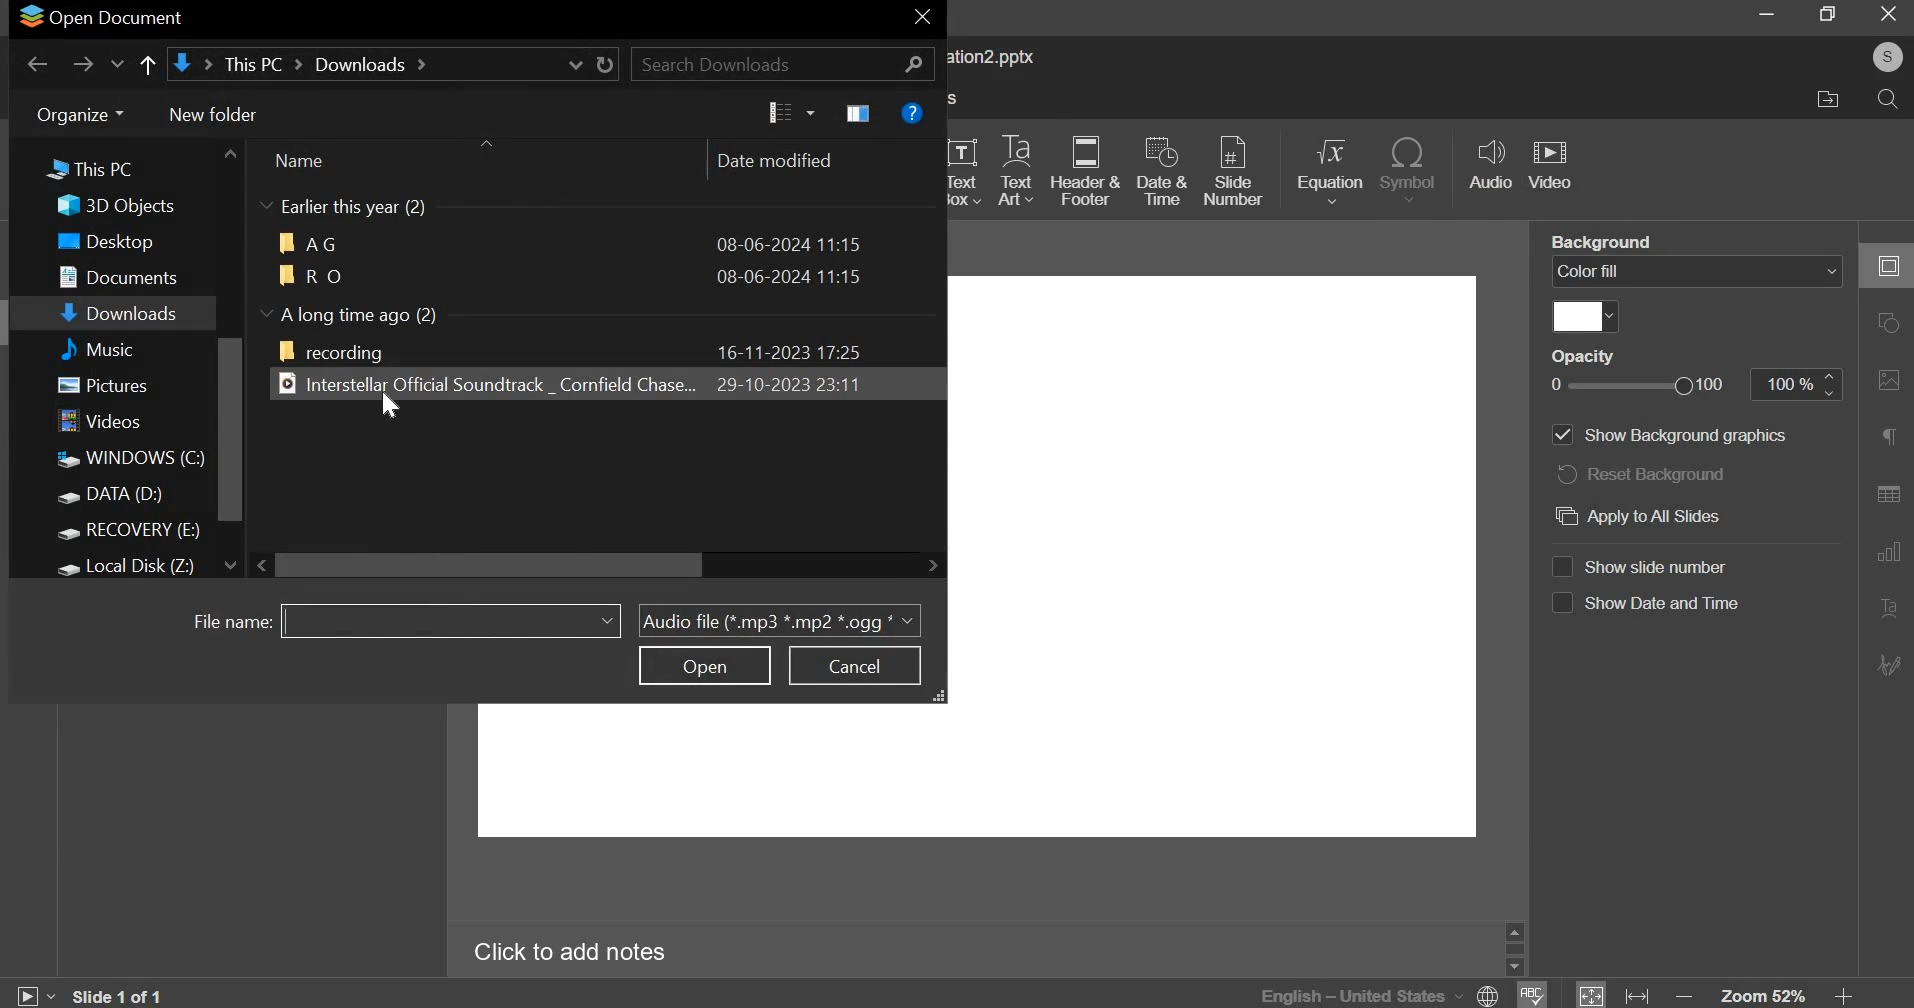  I want to click on scroll down, so click(229, 565).